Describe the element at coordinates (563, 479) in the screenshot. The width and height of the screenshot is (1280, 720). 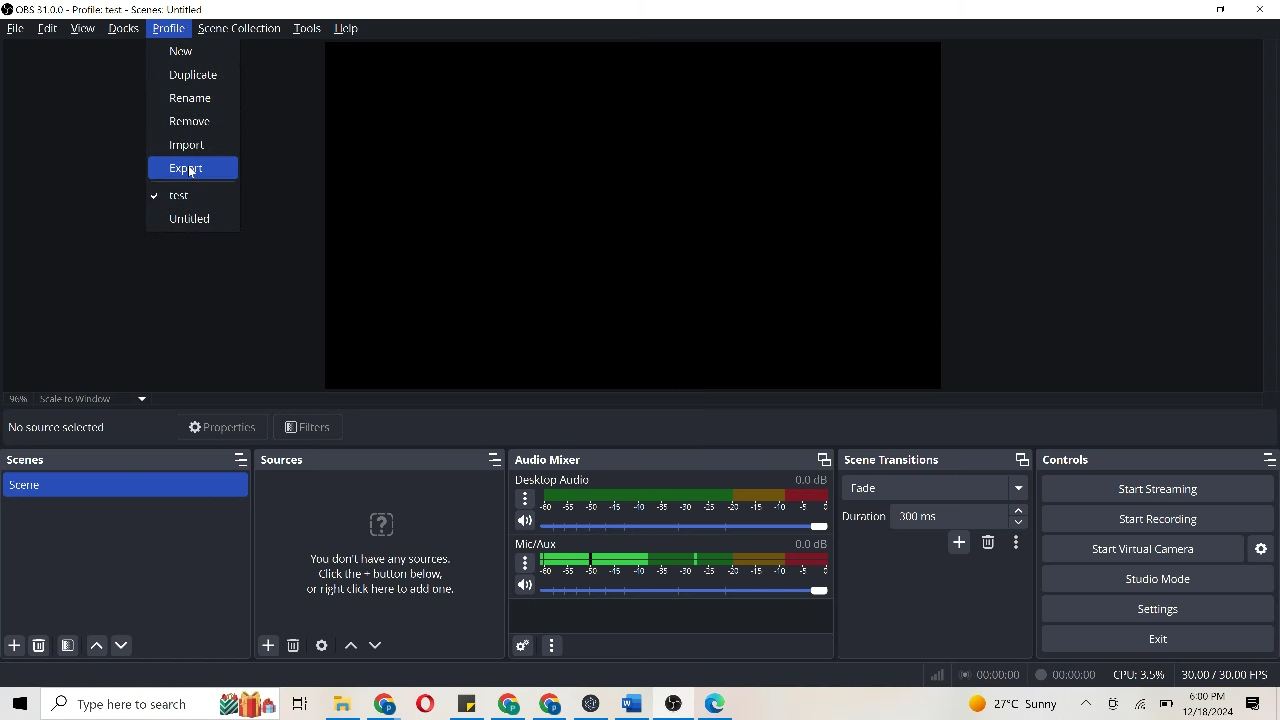
I see `Desktop Audio` at that location.